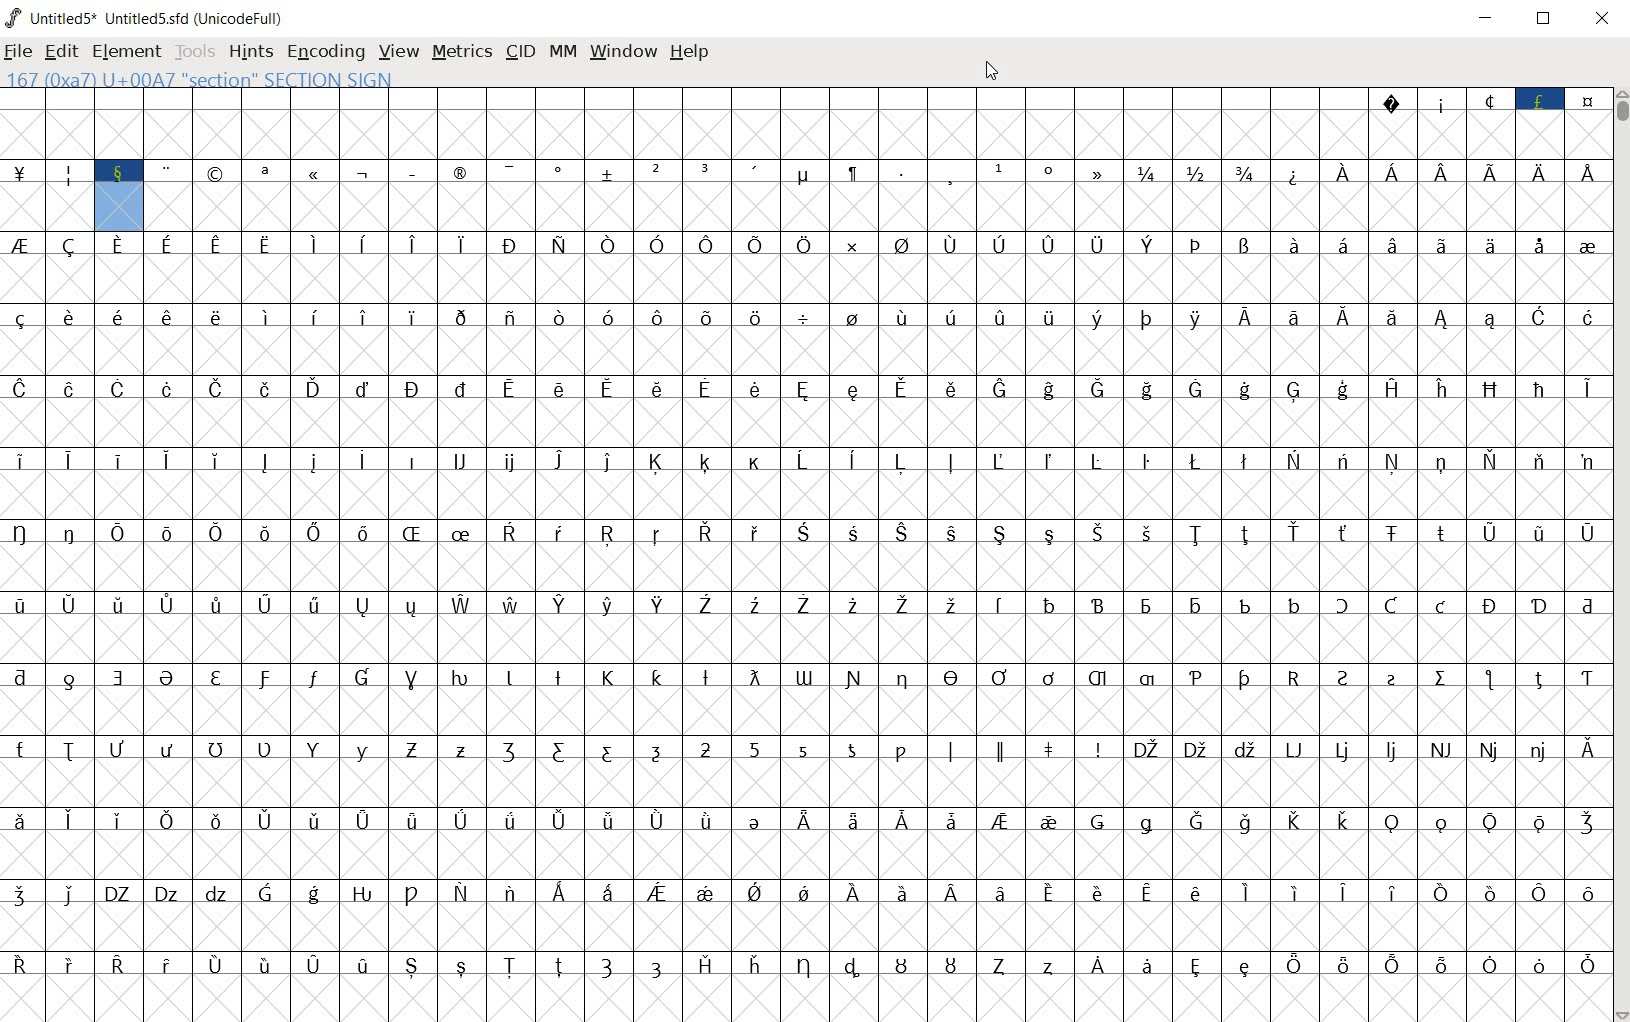 This screenshot has width=1630, height=1022. Describe the element at coordinates (690, 53) in the screenshot. I see `help` at that location.